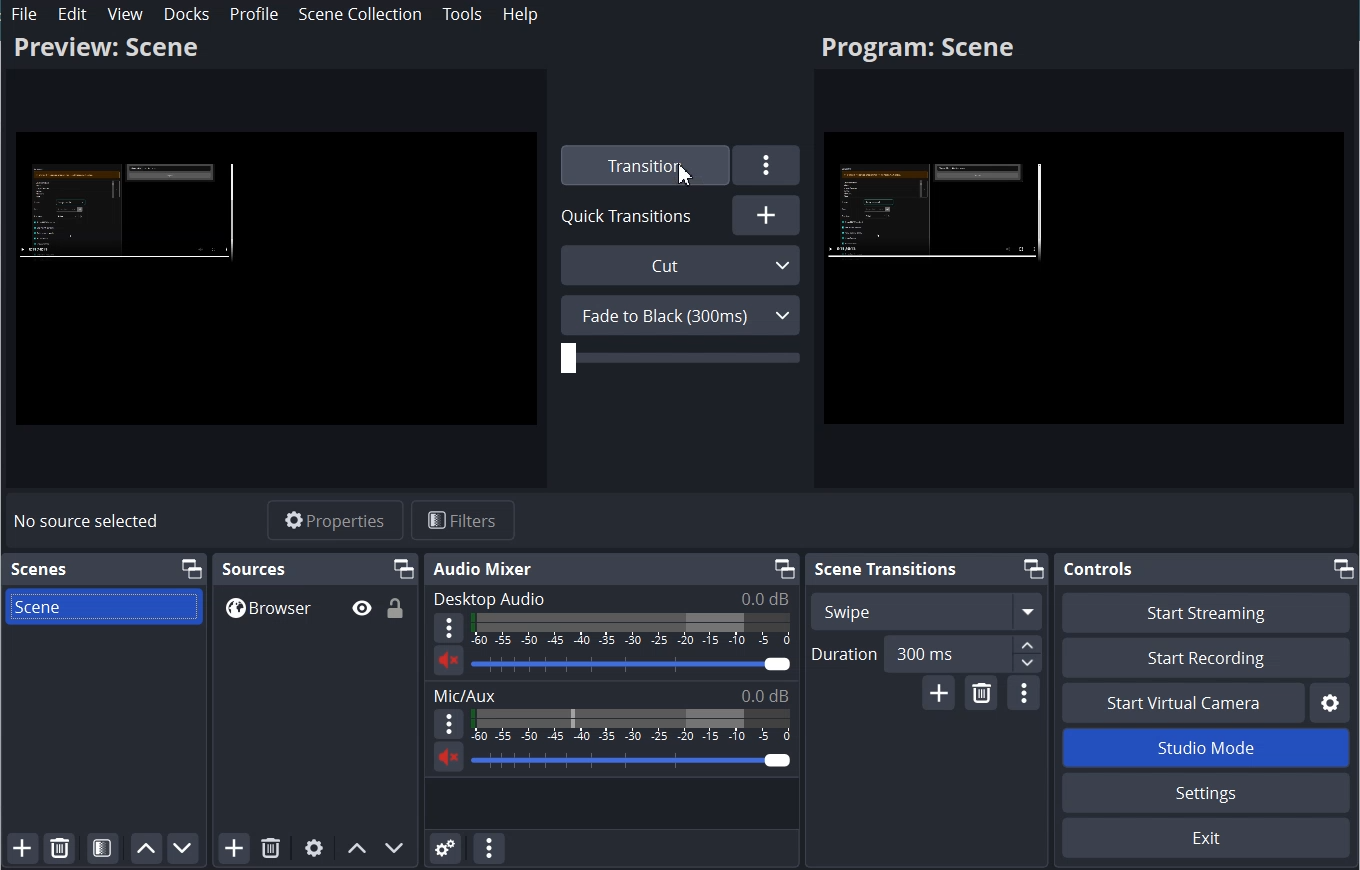 This screenshot has height=870, width=1360. I want to click on Remove Configurable Transition, so click(981, 693).